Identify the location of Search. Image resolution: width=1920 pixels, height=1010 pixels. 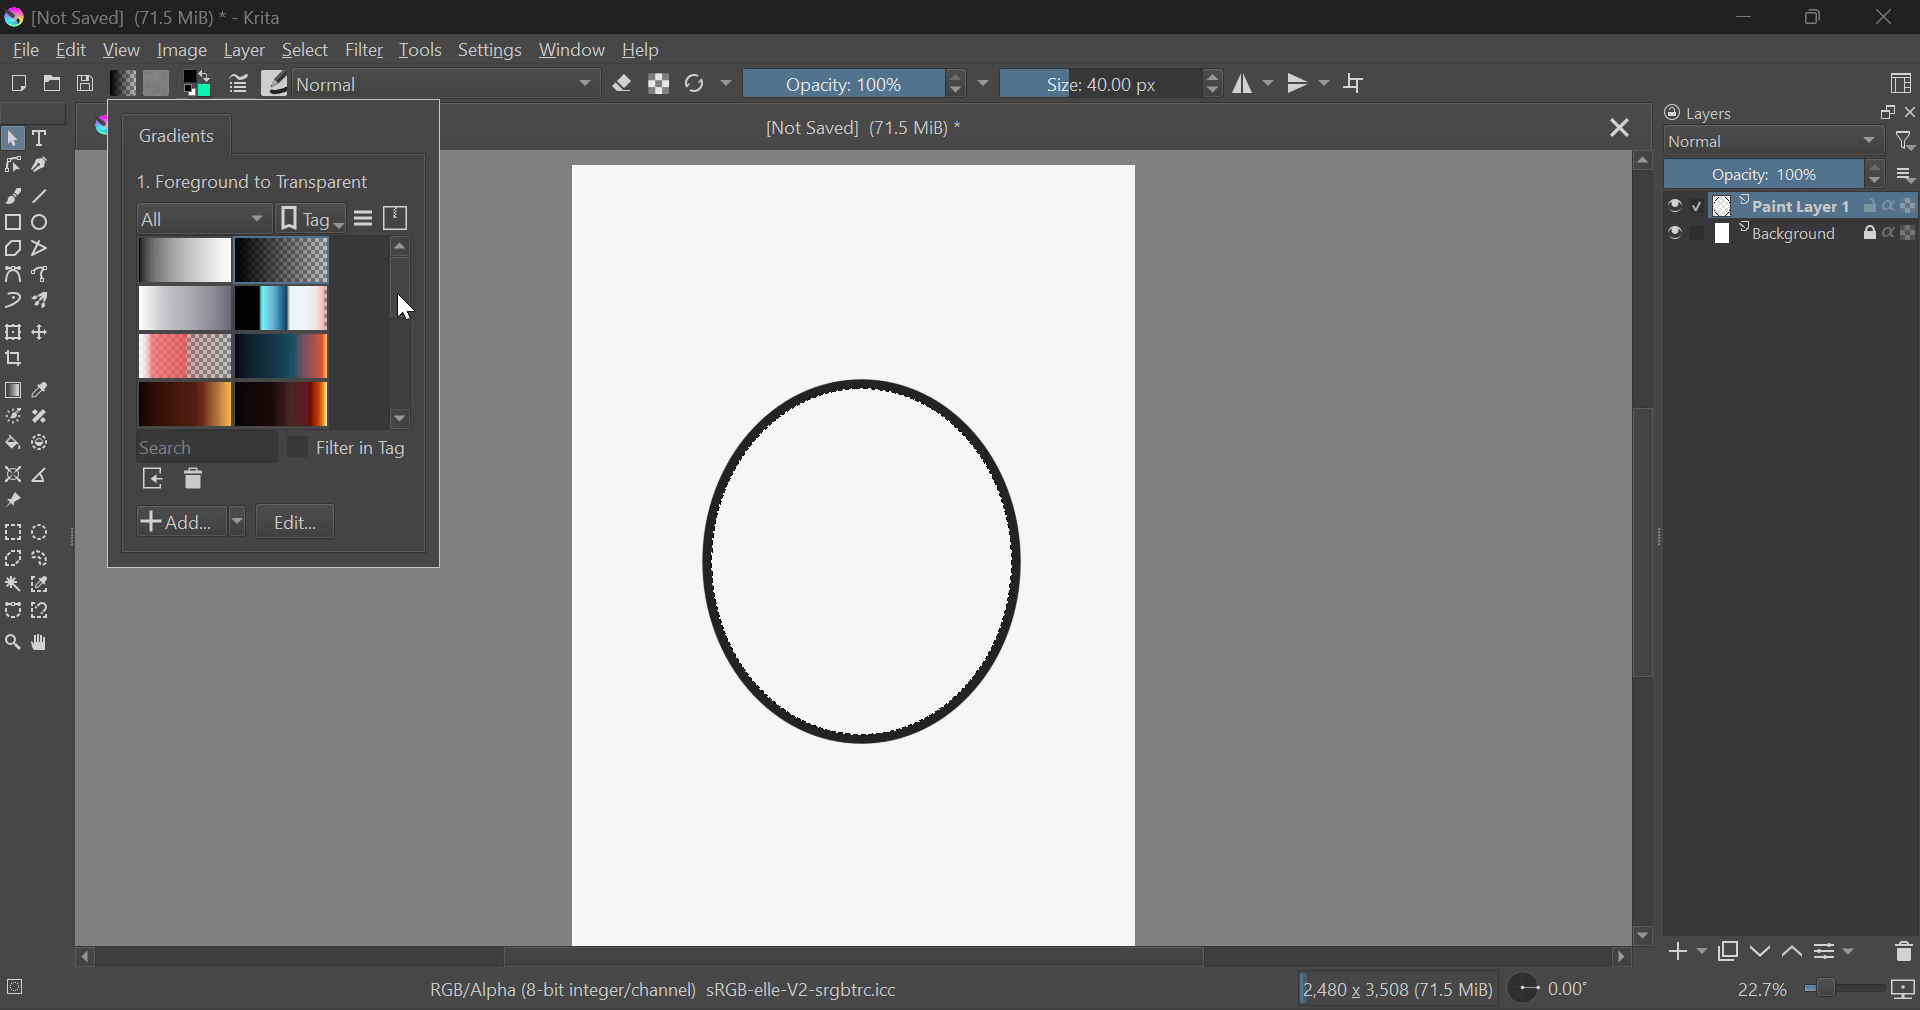
(205, 447).